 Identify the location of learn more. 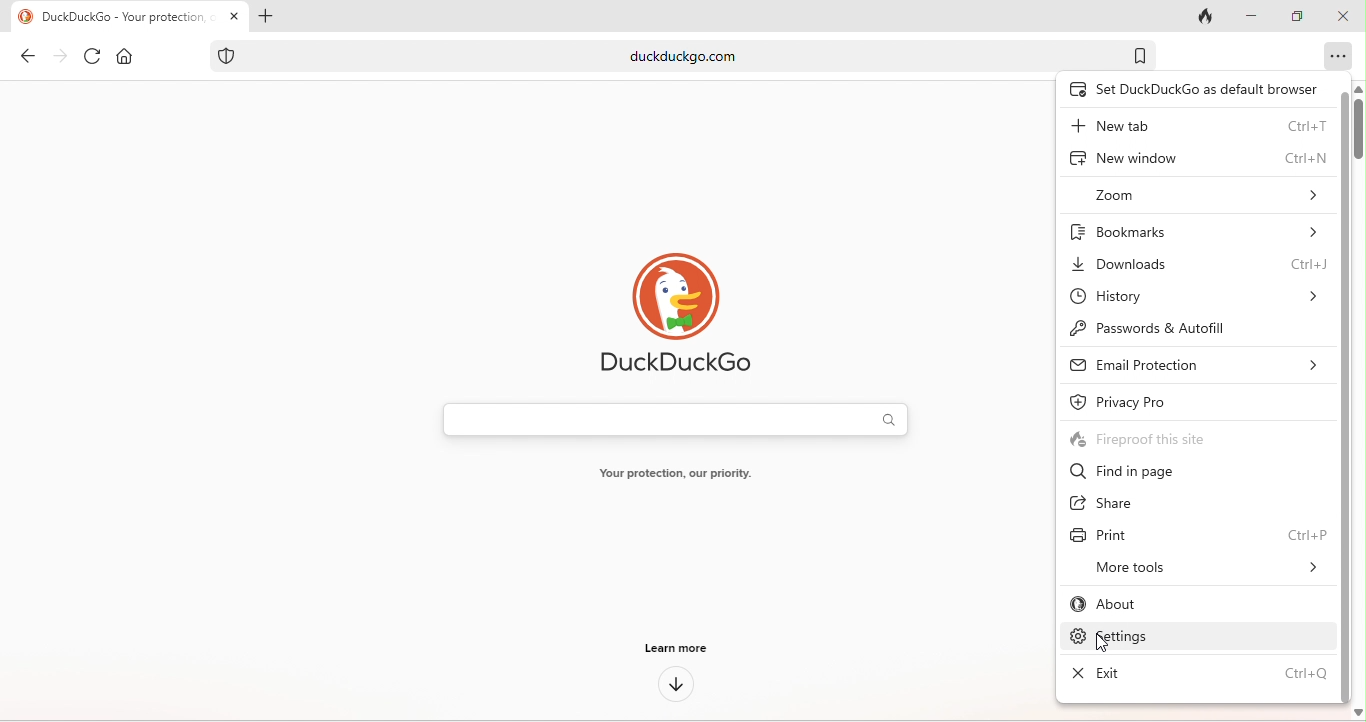
(685, 647).